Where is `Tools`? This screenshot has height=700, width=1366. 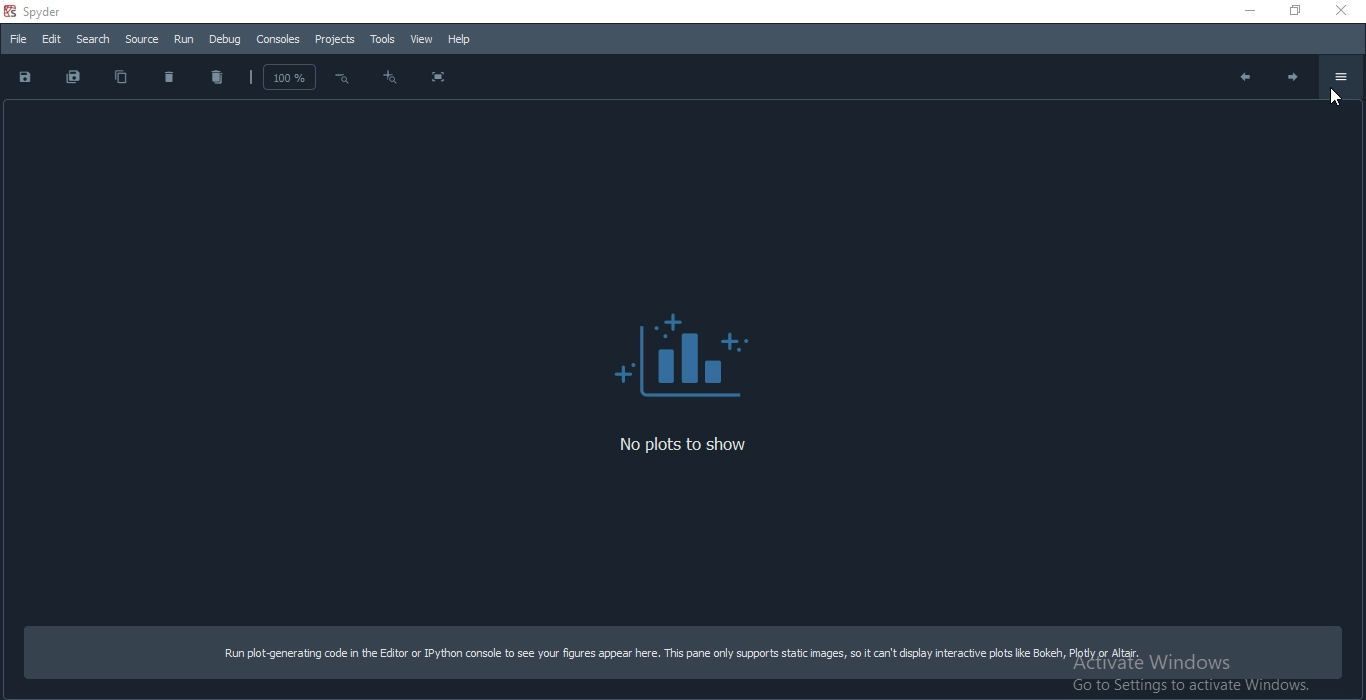 Tools is located at coordinates (381, 38).